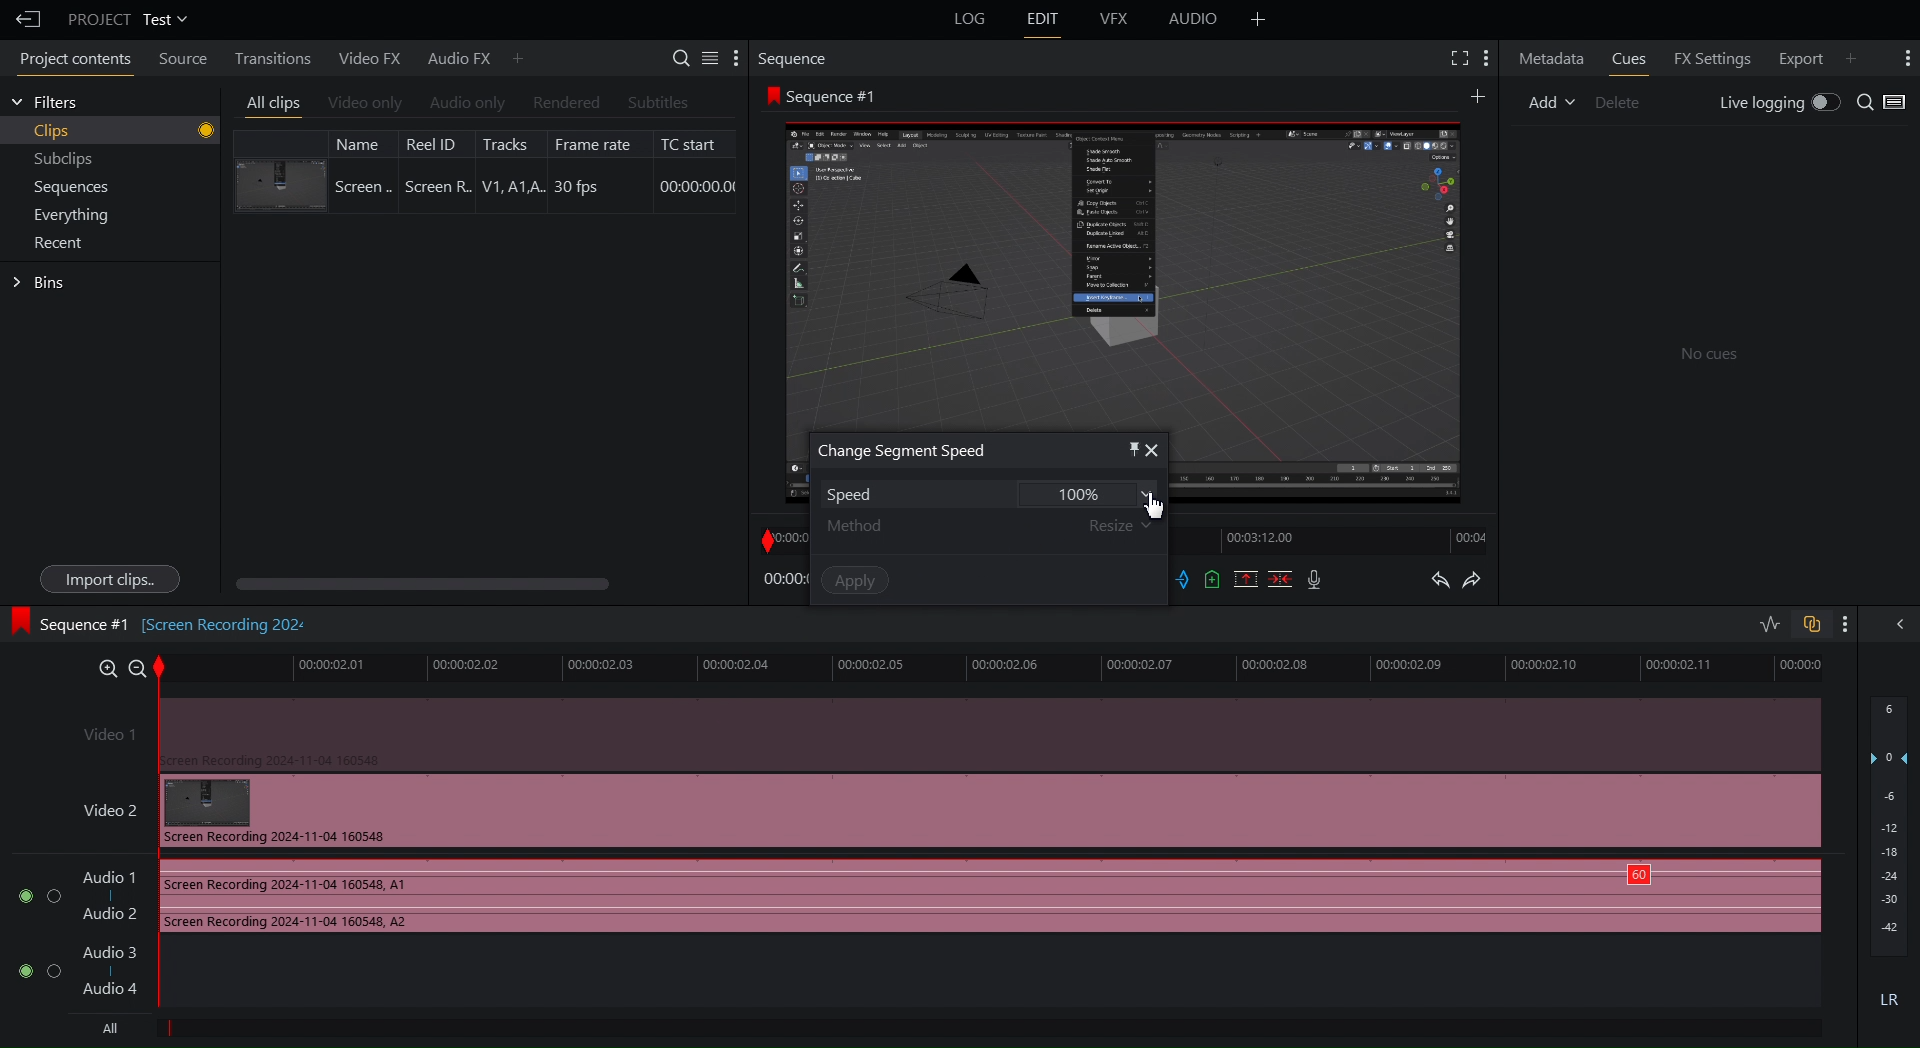  Describe the element at coordinates (126, 19) in the screenshot. I see `Project Test` at that location.